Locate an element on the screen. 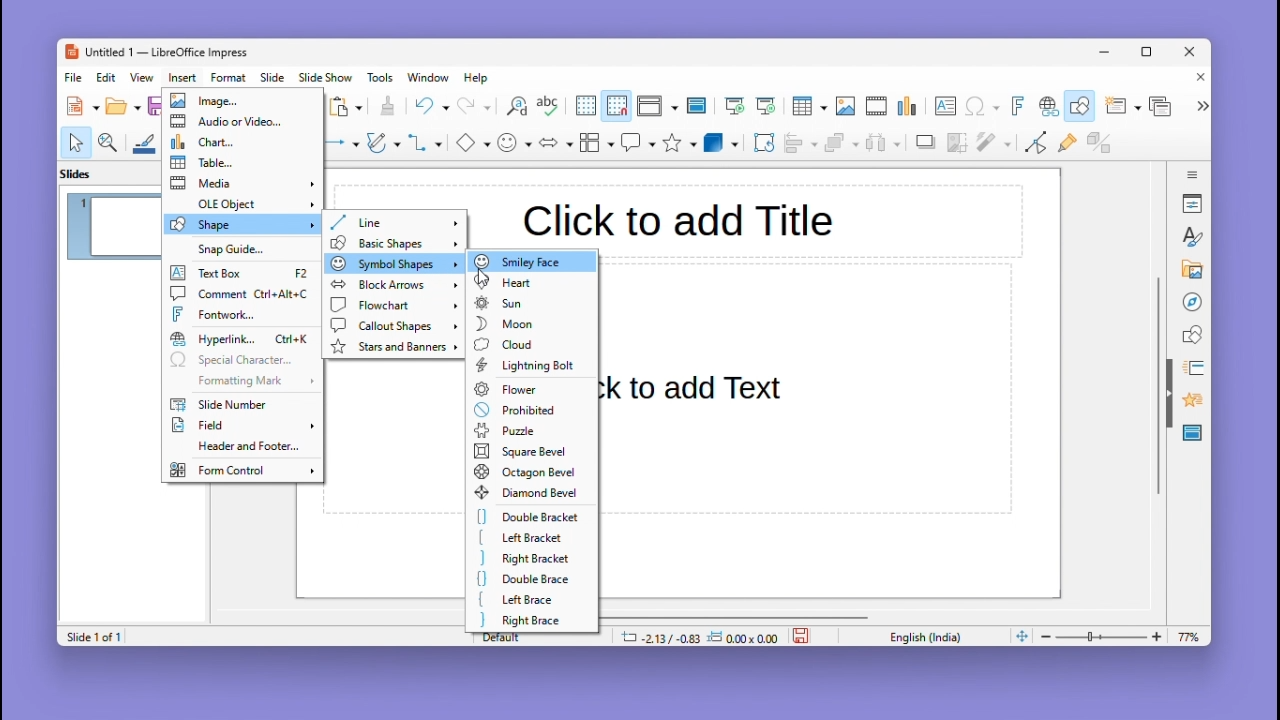 The height and width of the screenshot is (720, 1280). Comment is located at coordinates (240, 293).